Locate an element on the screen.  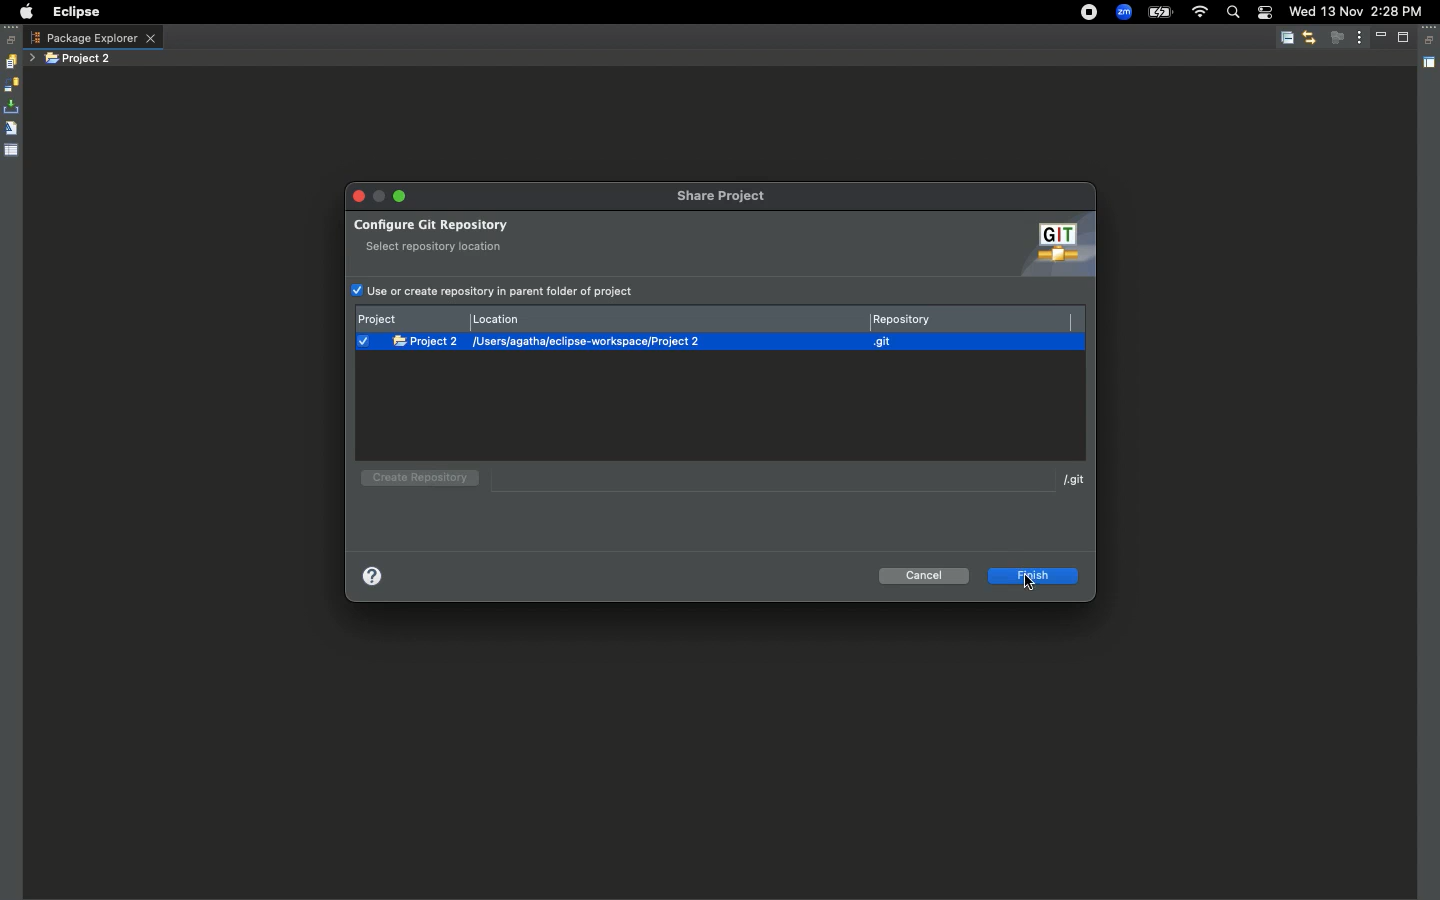
Project  is located at coordinates (411, 320).